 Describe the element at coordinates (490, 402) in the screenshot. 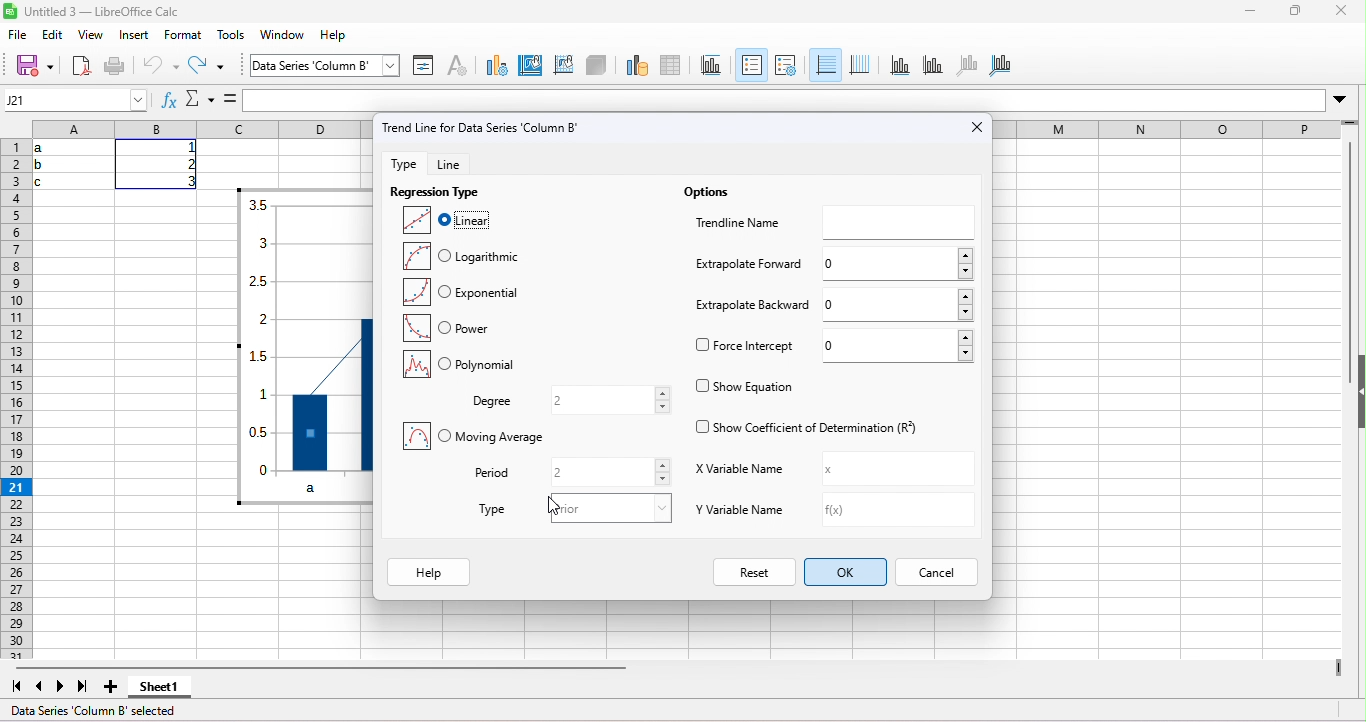

I see `degree` at that location.